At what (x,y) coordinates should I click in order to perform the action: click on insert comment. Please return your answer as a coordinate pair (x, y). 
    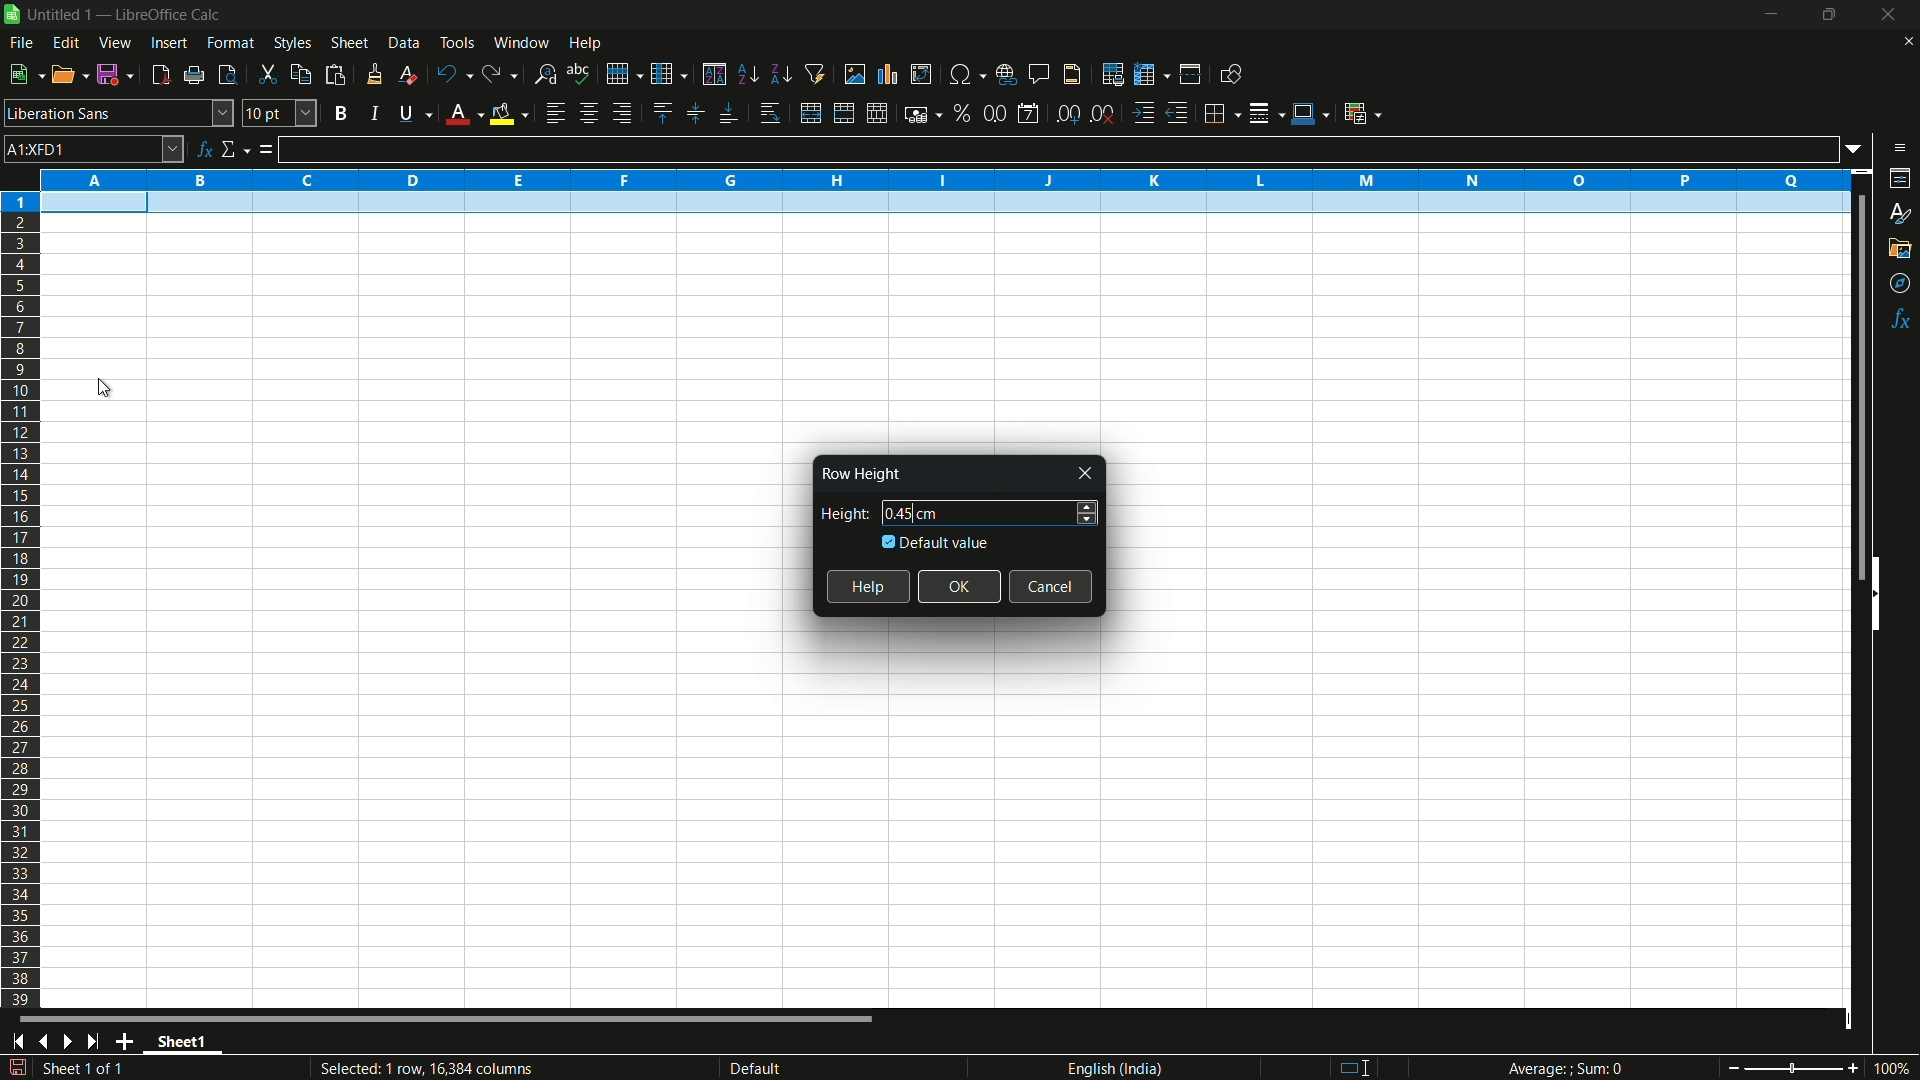
    Looking at the image, I should click on (1040, 74).